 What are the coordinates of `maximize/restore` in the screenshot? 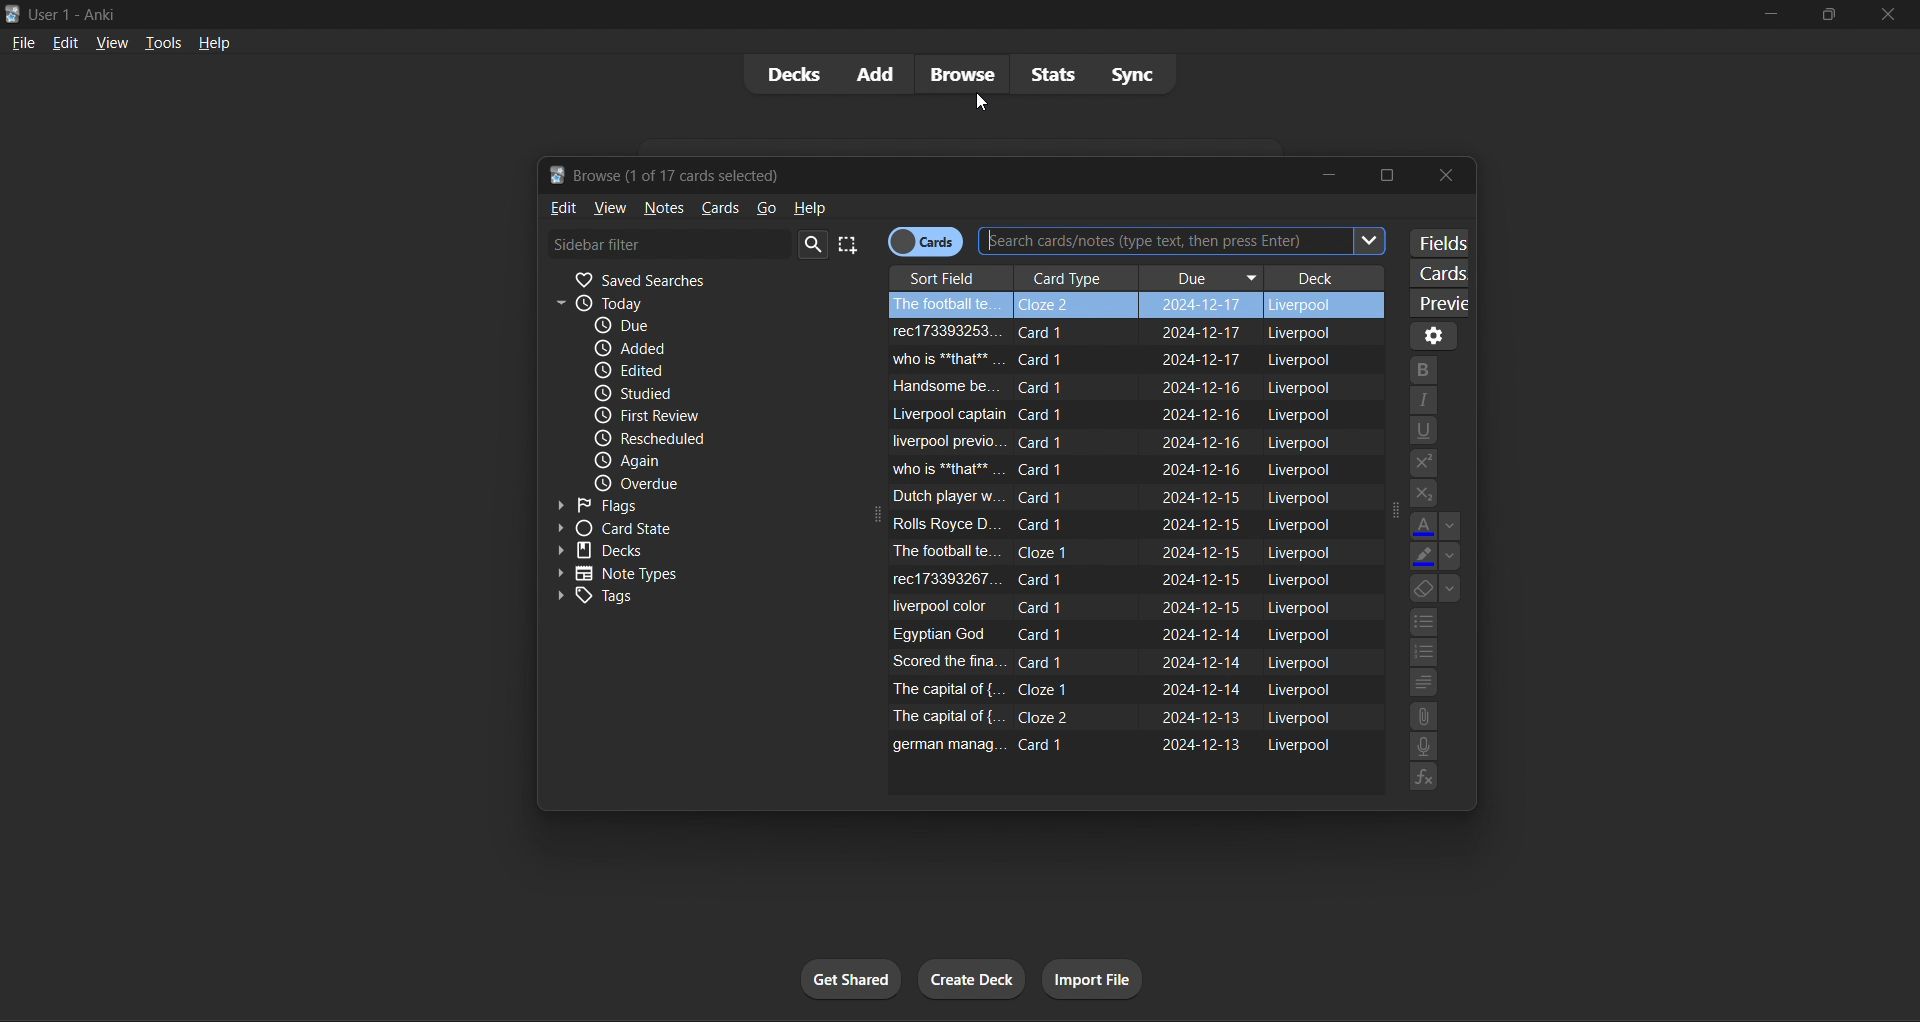 It's located at (1826, 13).